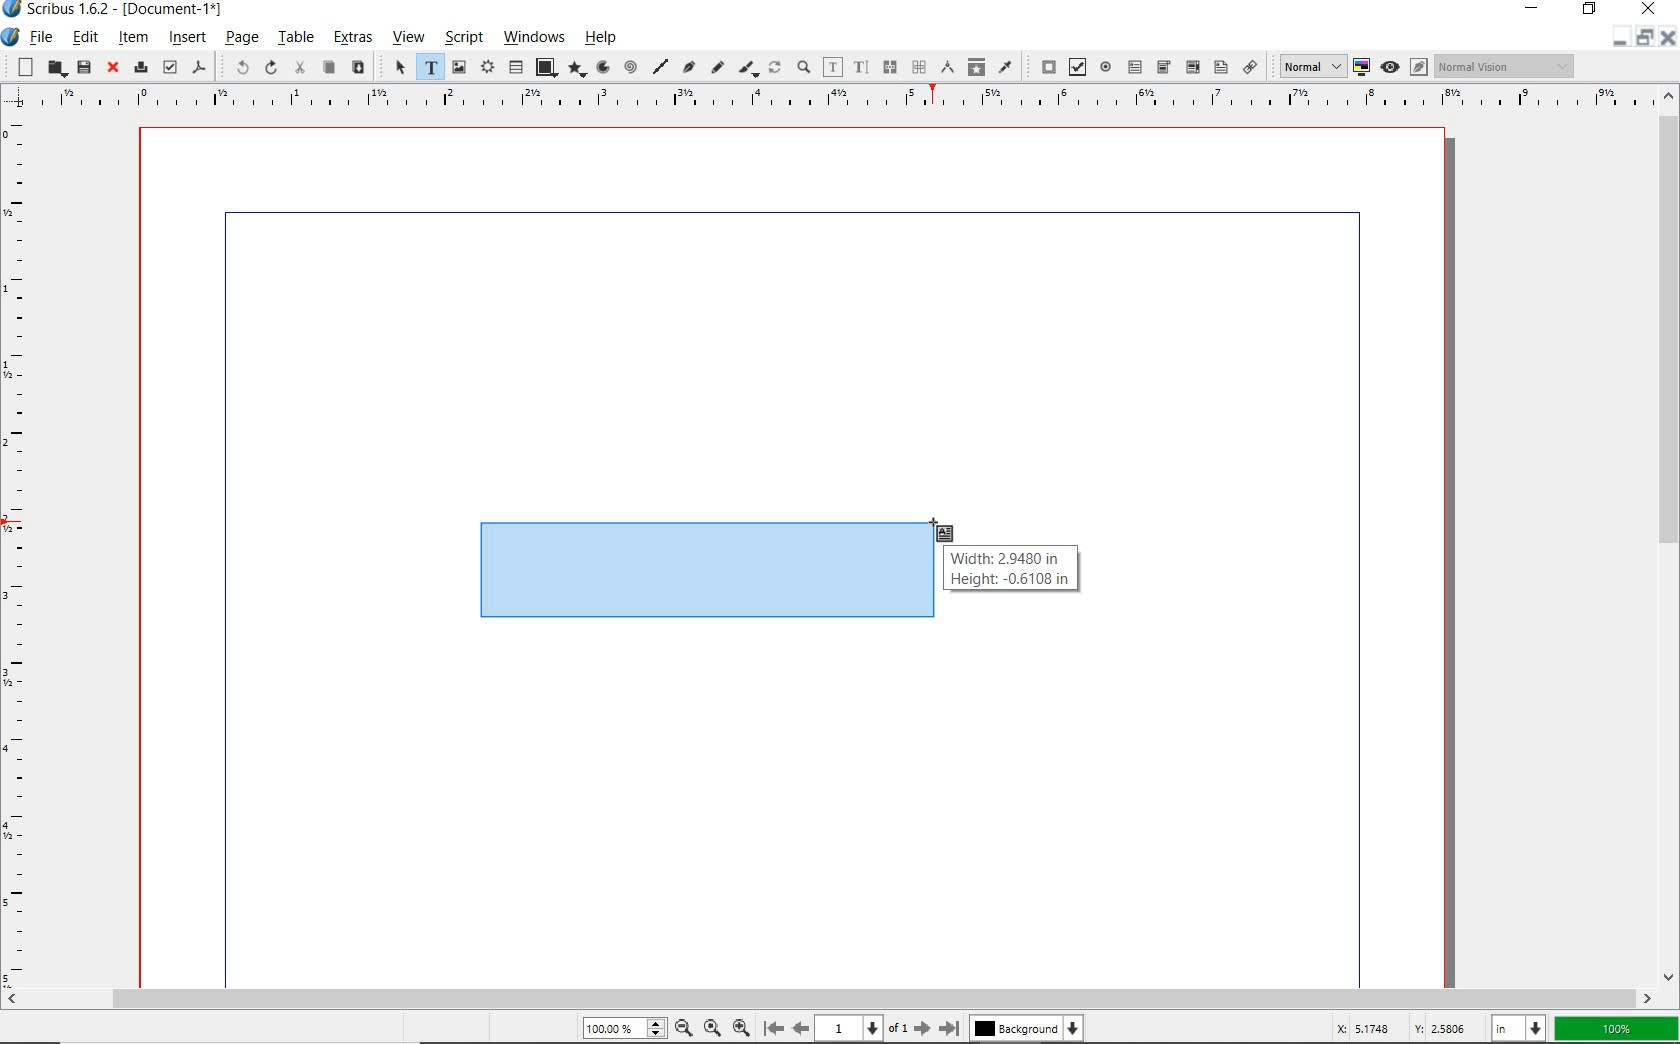 The image size is (1680, 1044). What do you see at coordinates (1362, 68) in the screenshot?
I see `toggle color` at bounding box center [1362, 68].